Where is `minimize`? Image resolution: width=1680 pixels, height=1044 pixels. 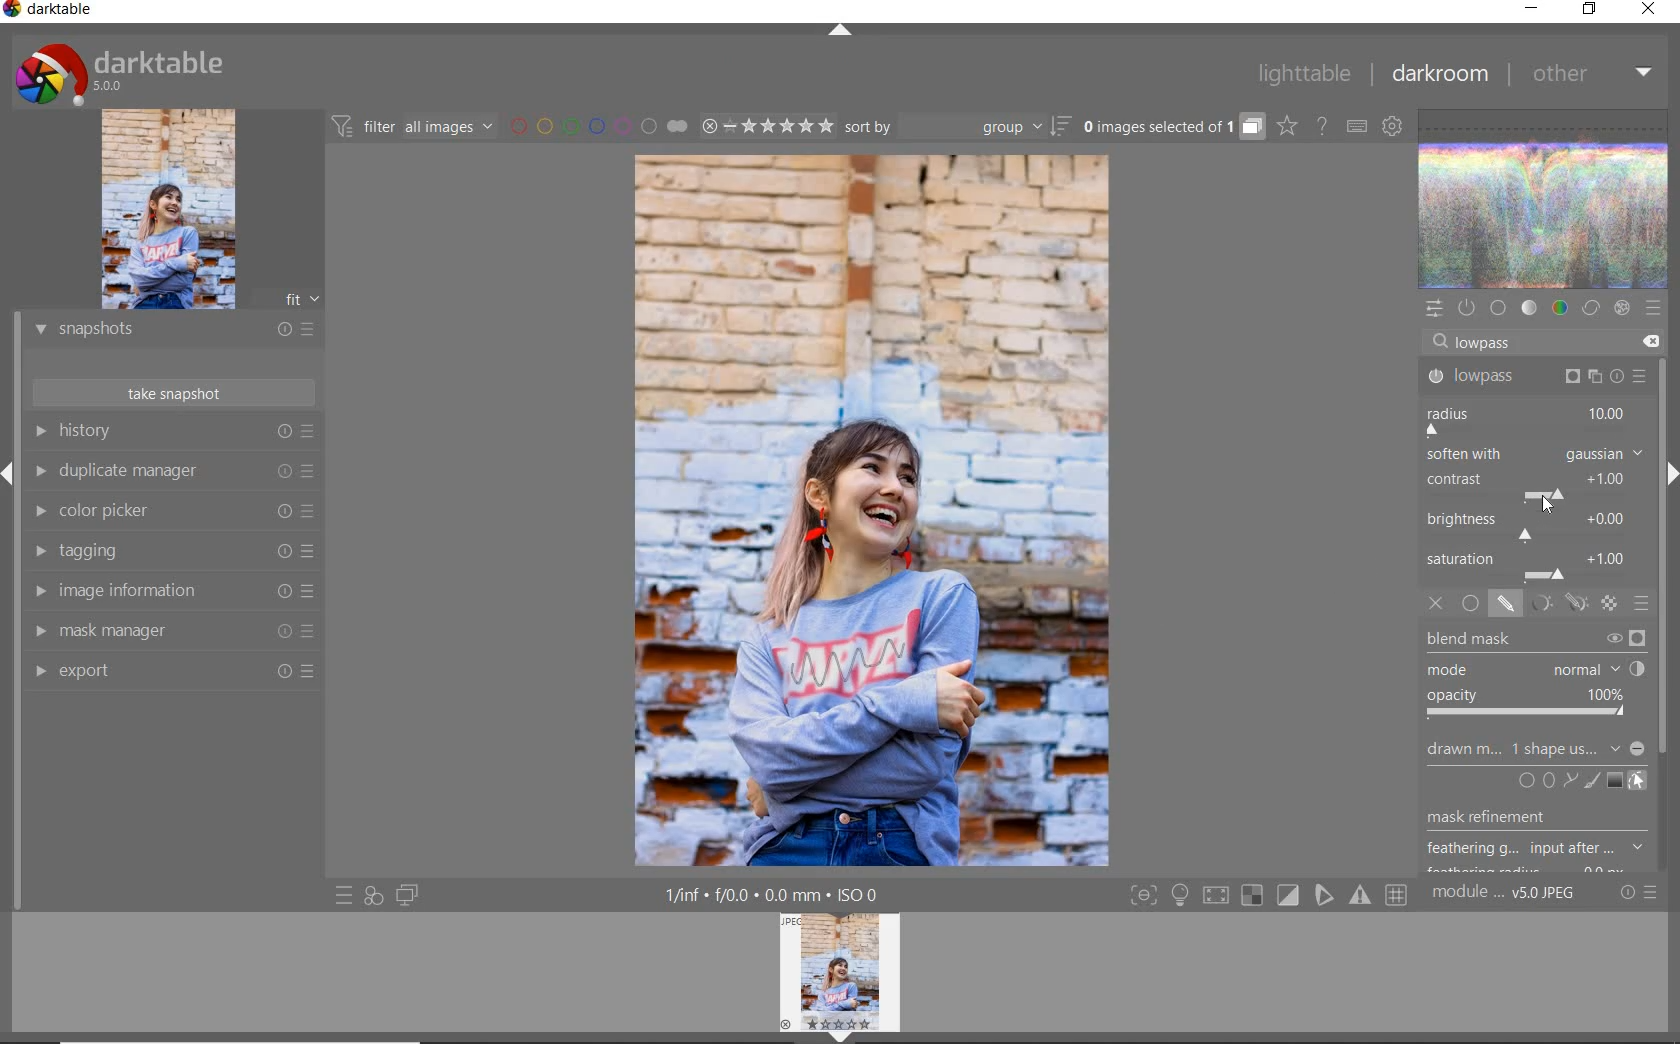 minimize is located at coordinates (1533, 10).